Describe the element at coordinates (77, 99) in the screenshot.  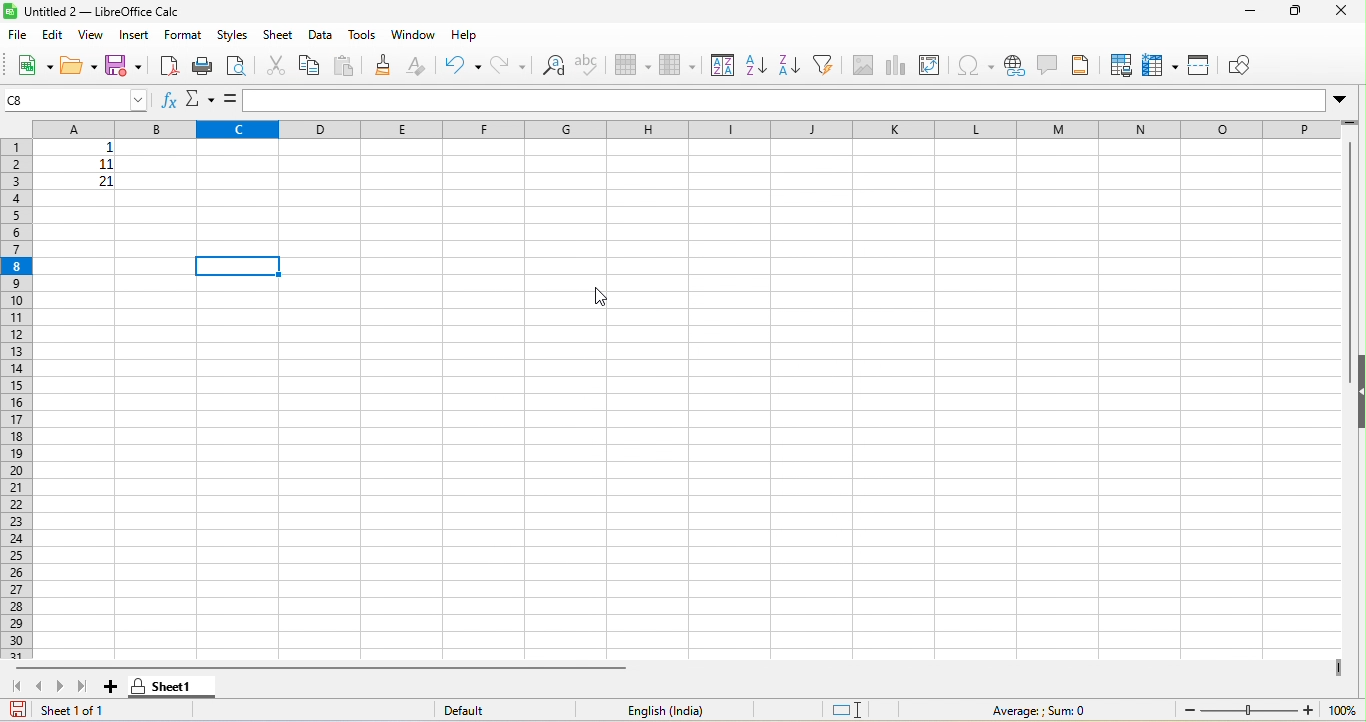
I see `selected cell number` at that location.